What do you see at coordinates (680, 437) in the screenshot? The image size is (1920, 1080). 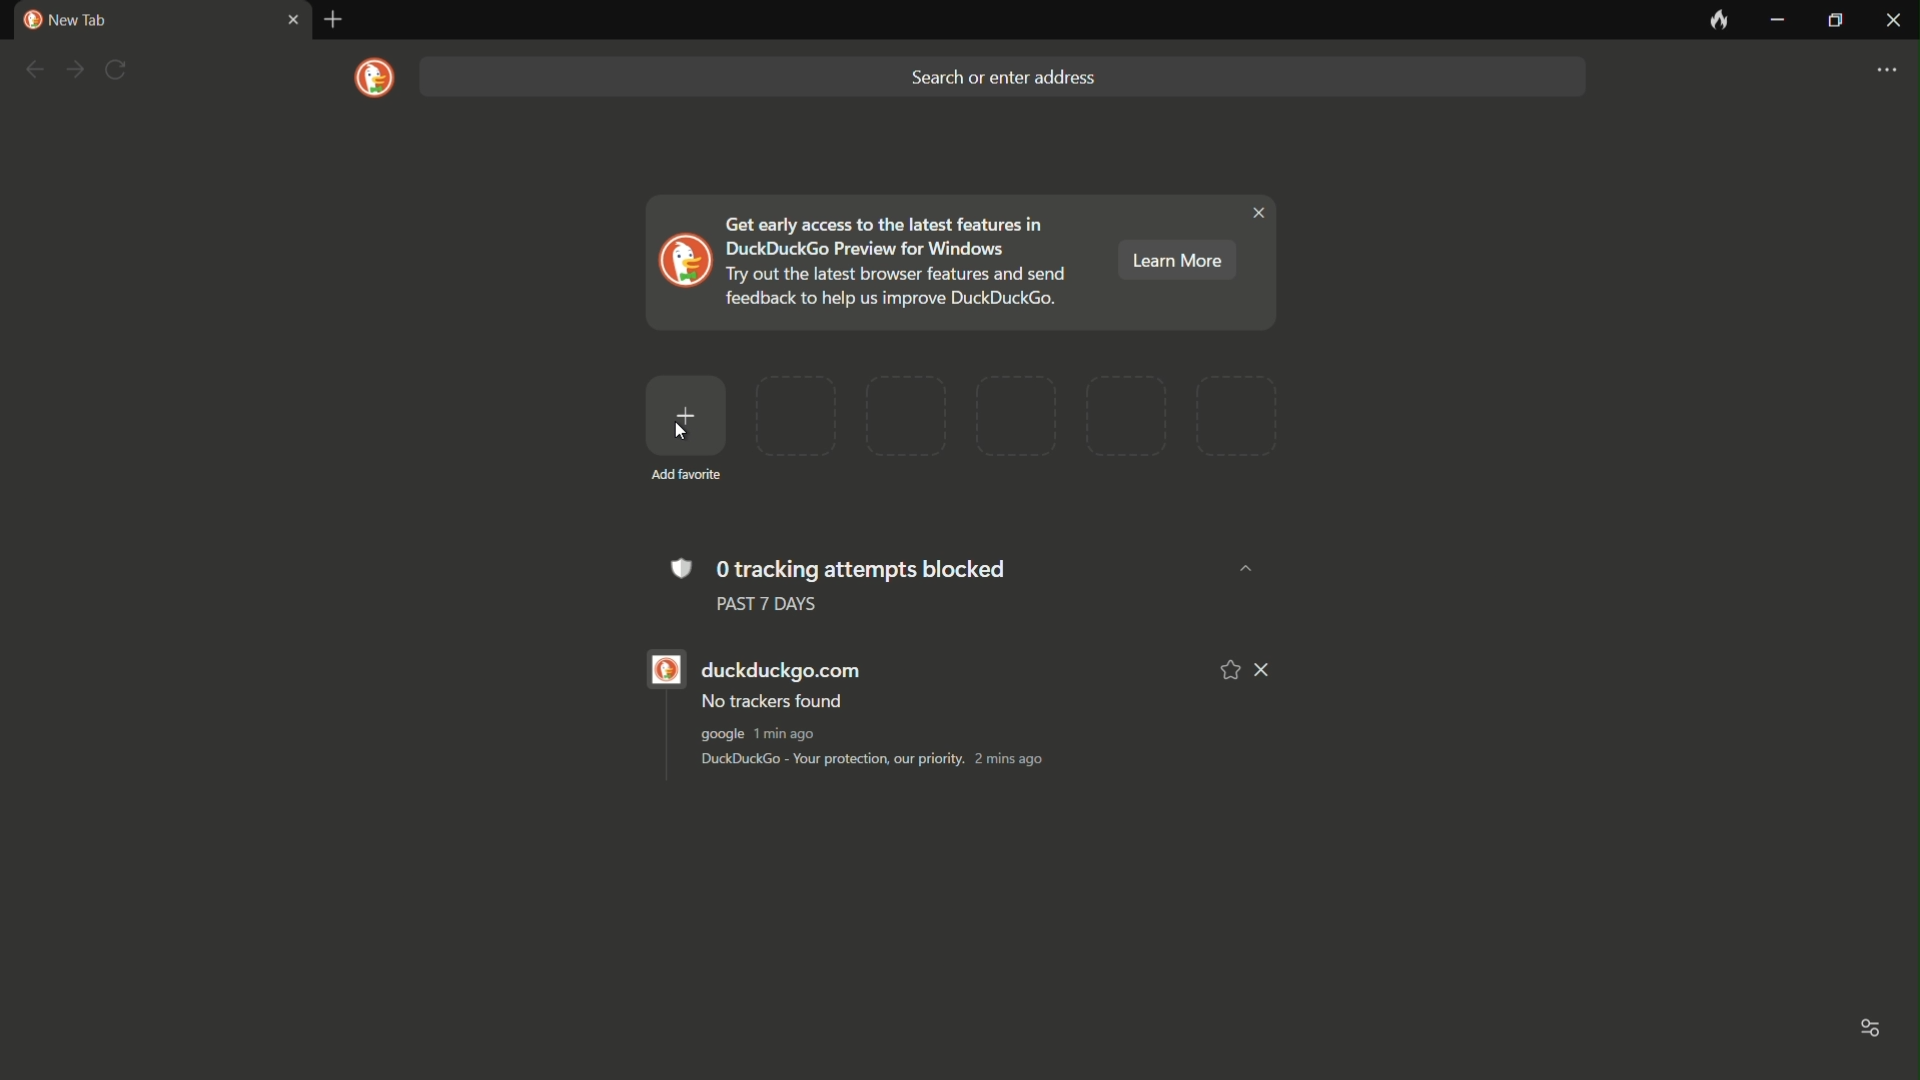 I see `cursor` at bounding box center [680, 437].